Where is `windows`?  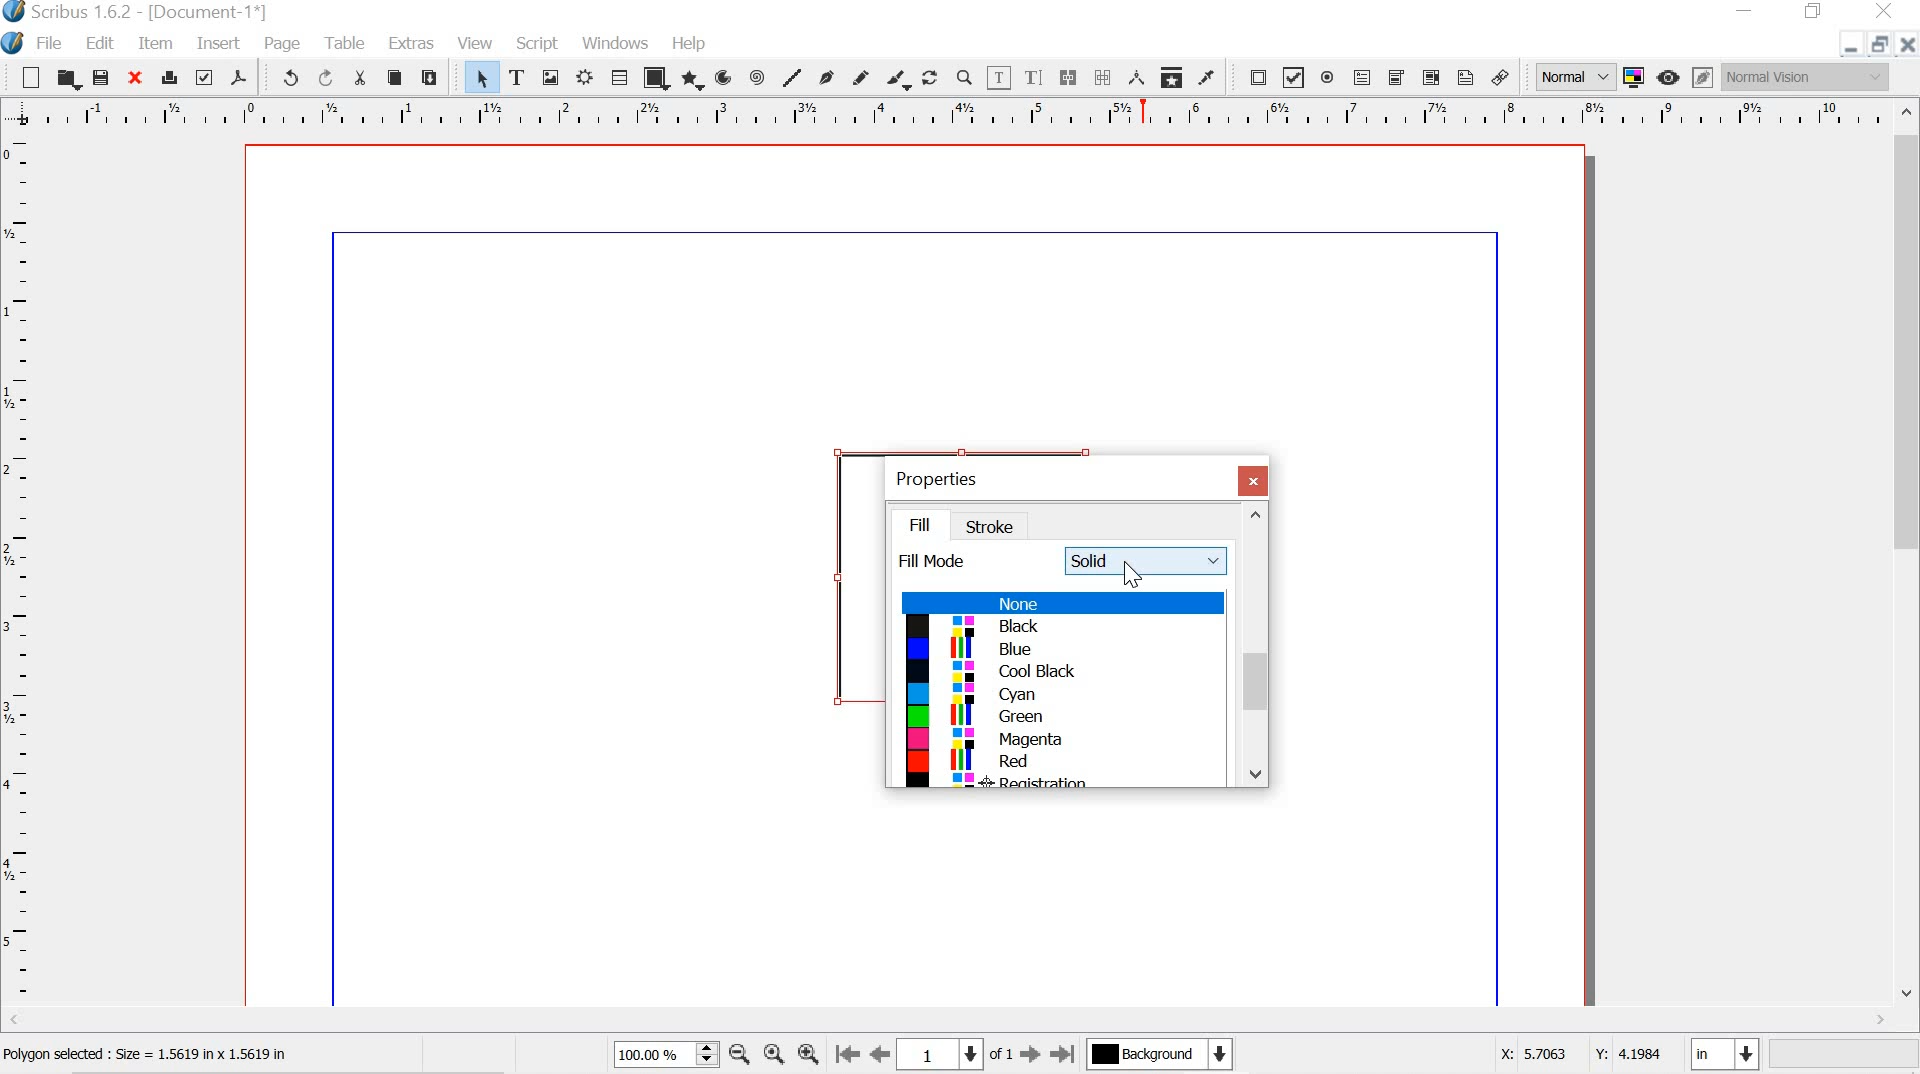
windows is located at coordinates (617, 44).